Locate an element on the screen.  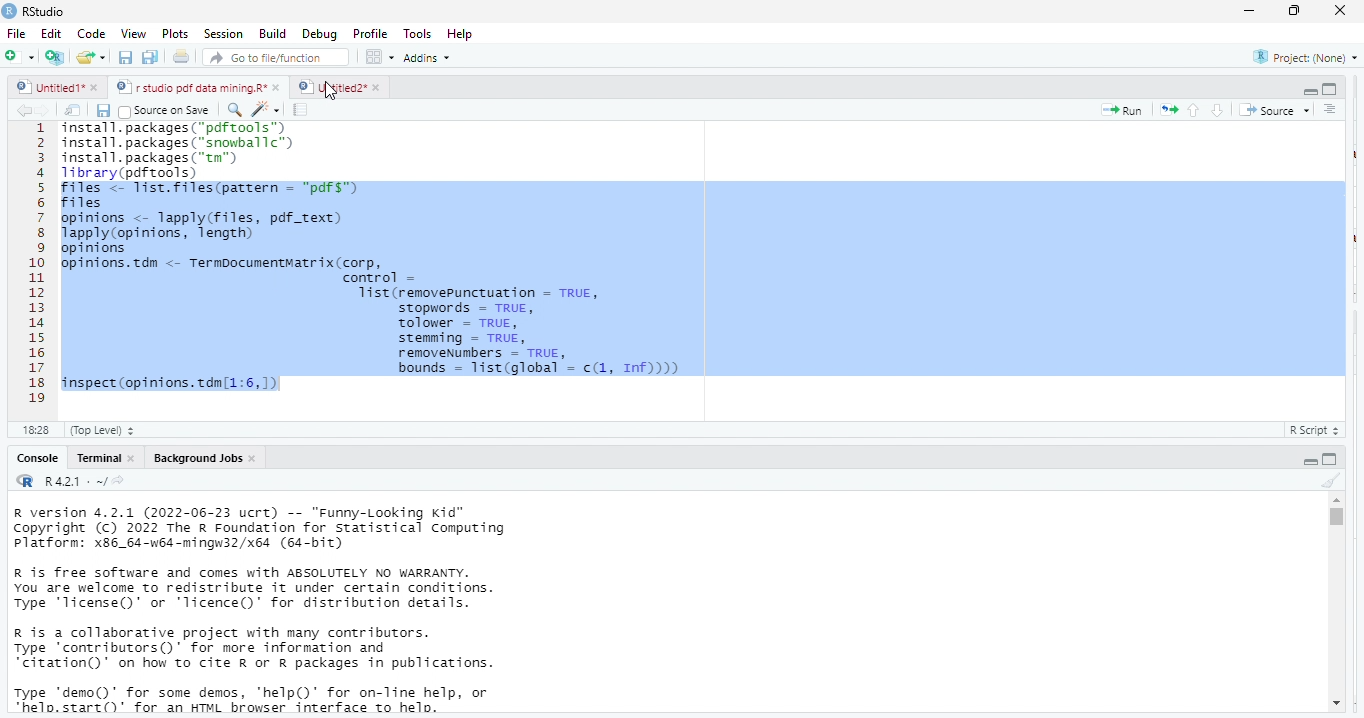
source is located at coordinates (1272, 110).